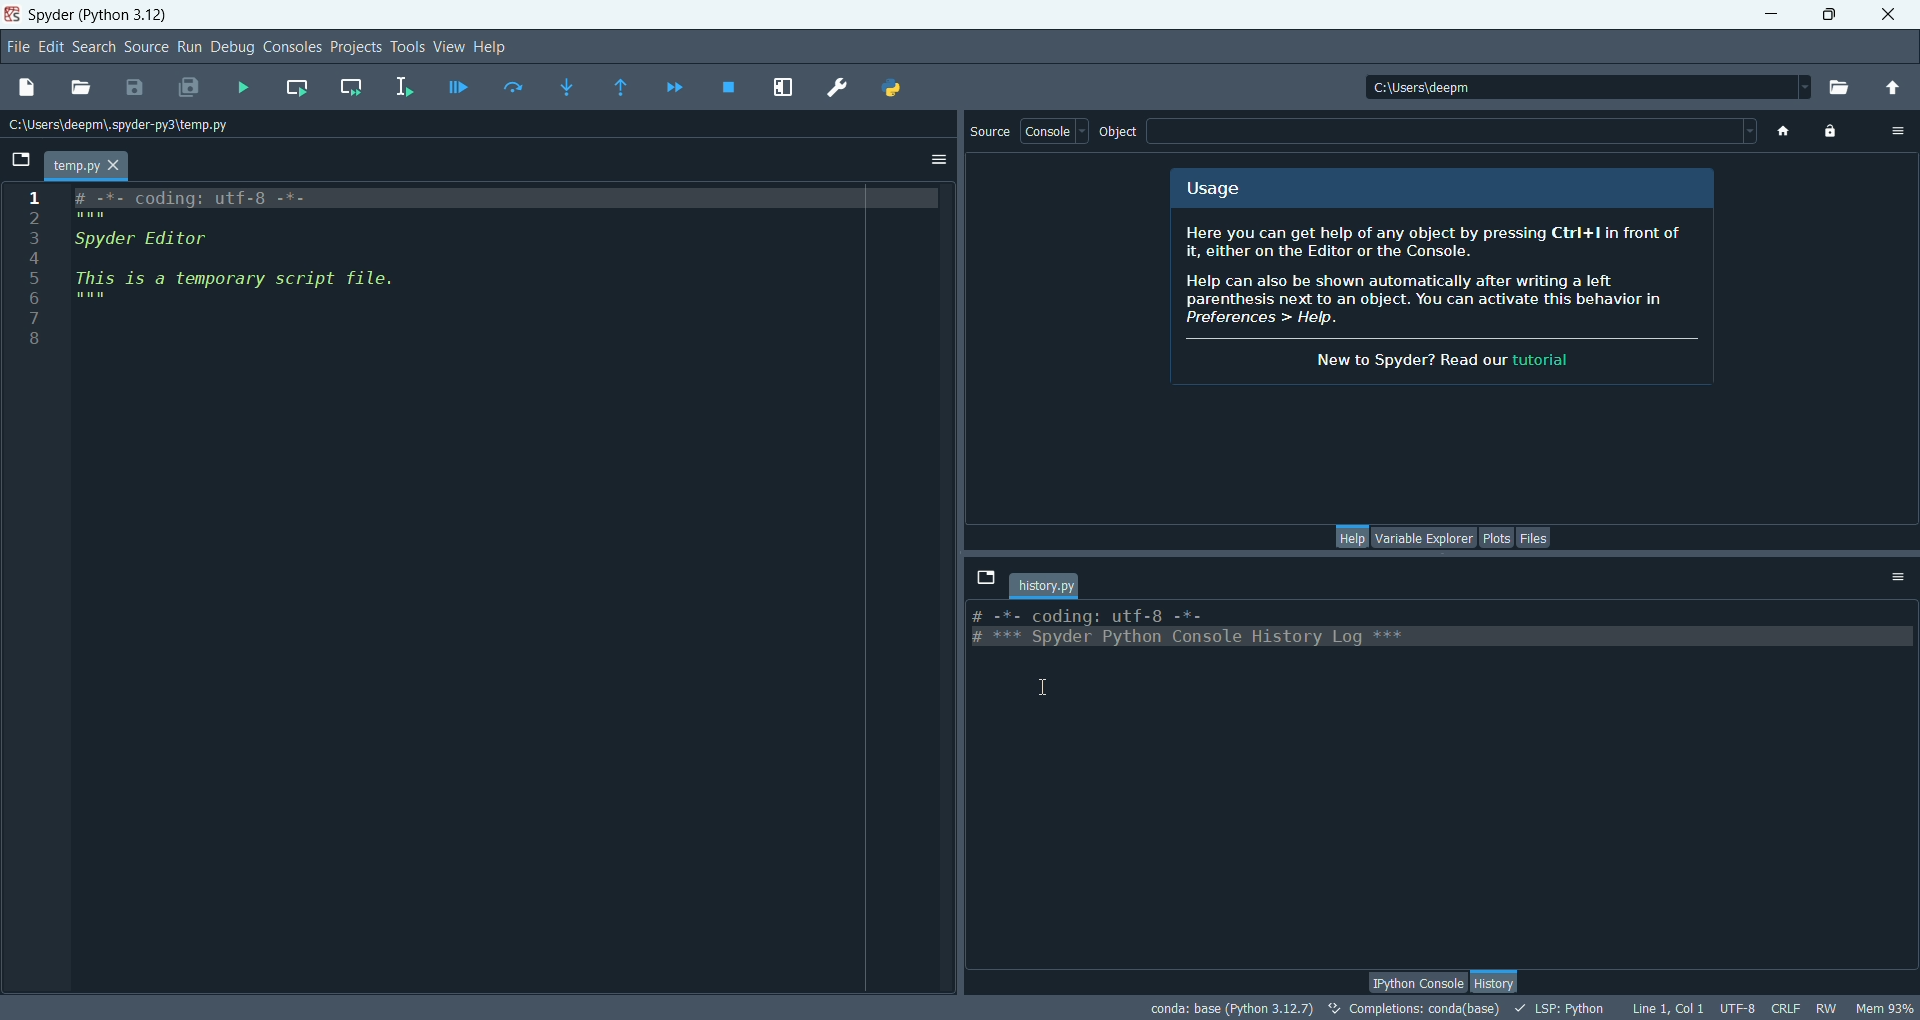 The width and height of the screenshot is (1920, 1020). Describe the element at coordinates (1409, 1009) in the screenshot. I see `completions:conda` at that location.